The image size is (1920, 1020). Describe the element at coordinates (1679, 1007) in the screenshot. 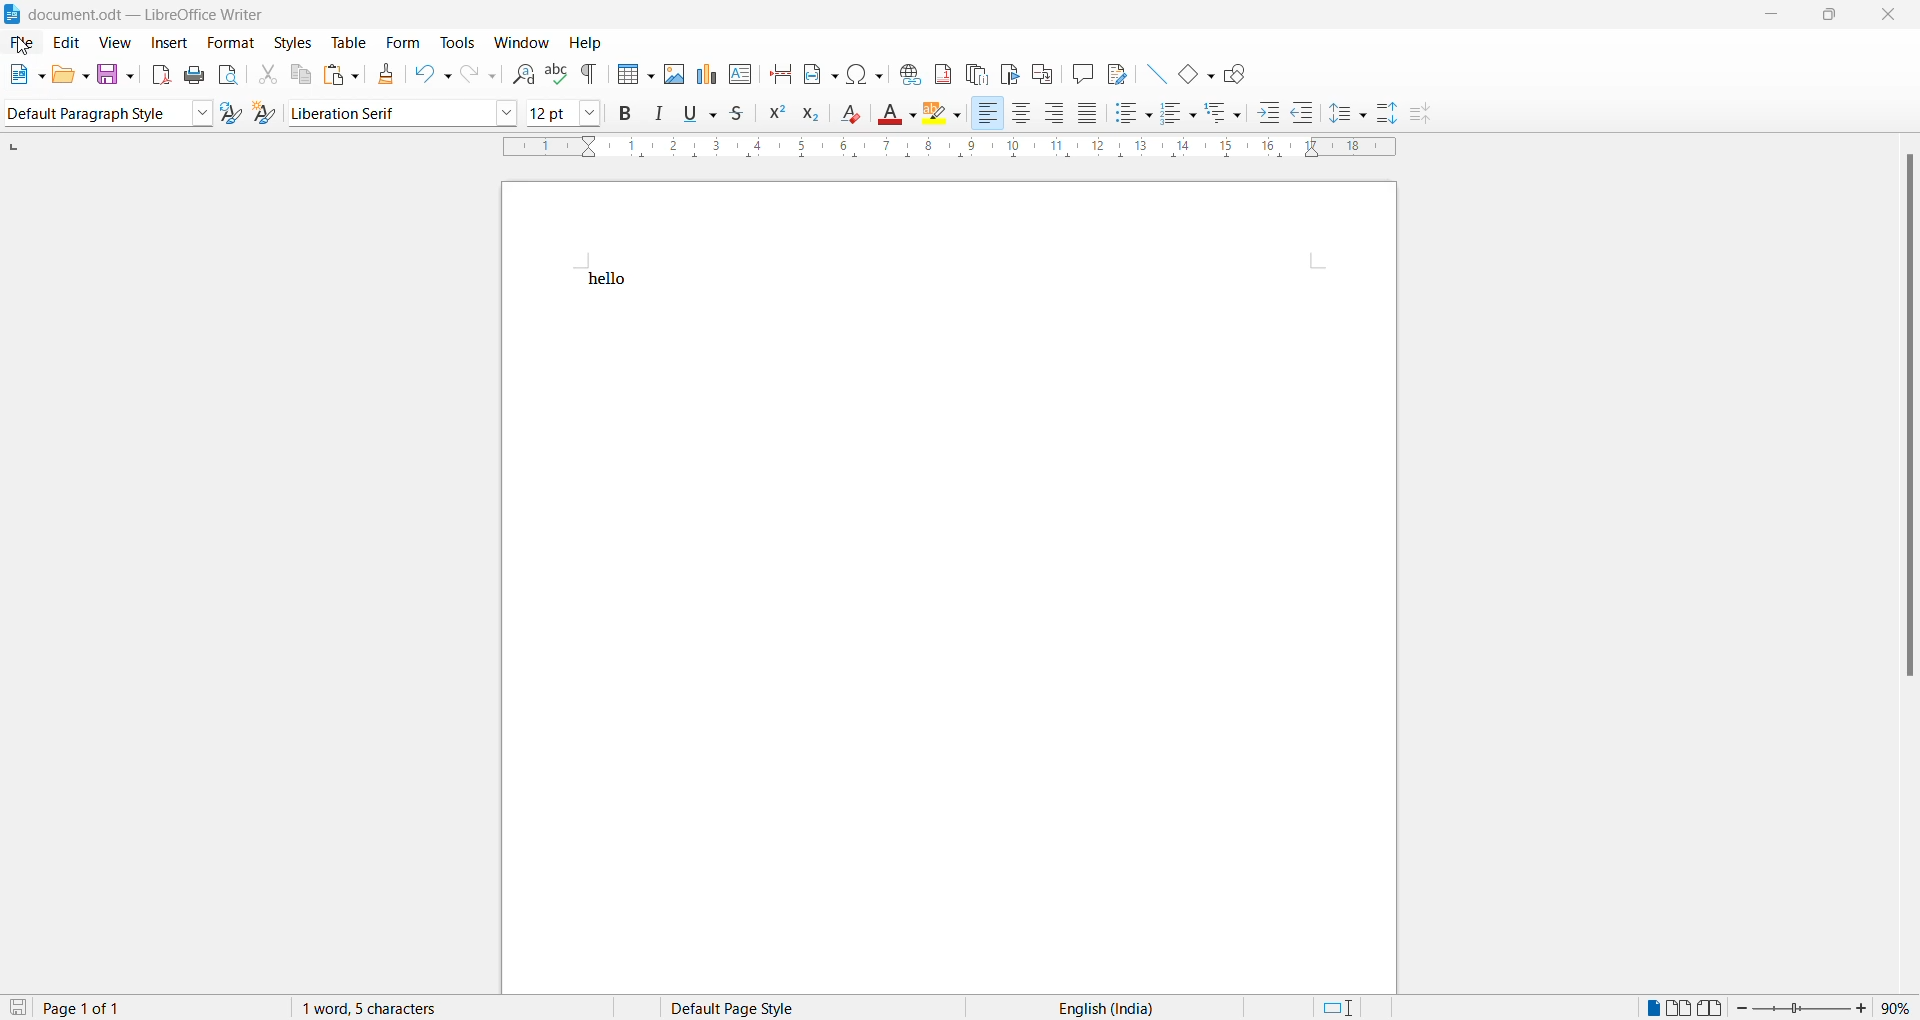

I see `Multipage view` at that location.